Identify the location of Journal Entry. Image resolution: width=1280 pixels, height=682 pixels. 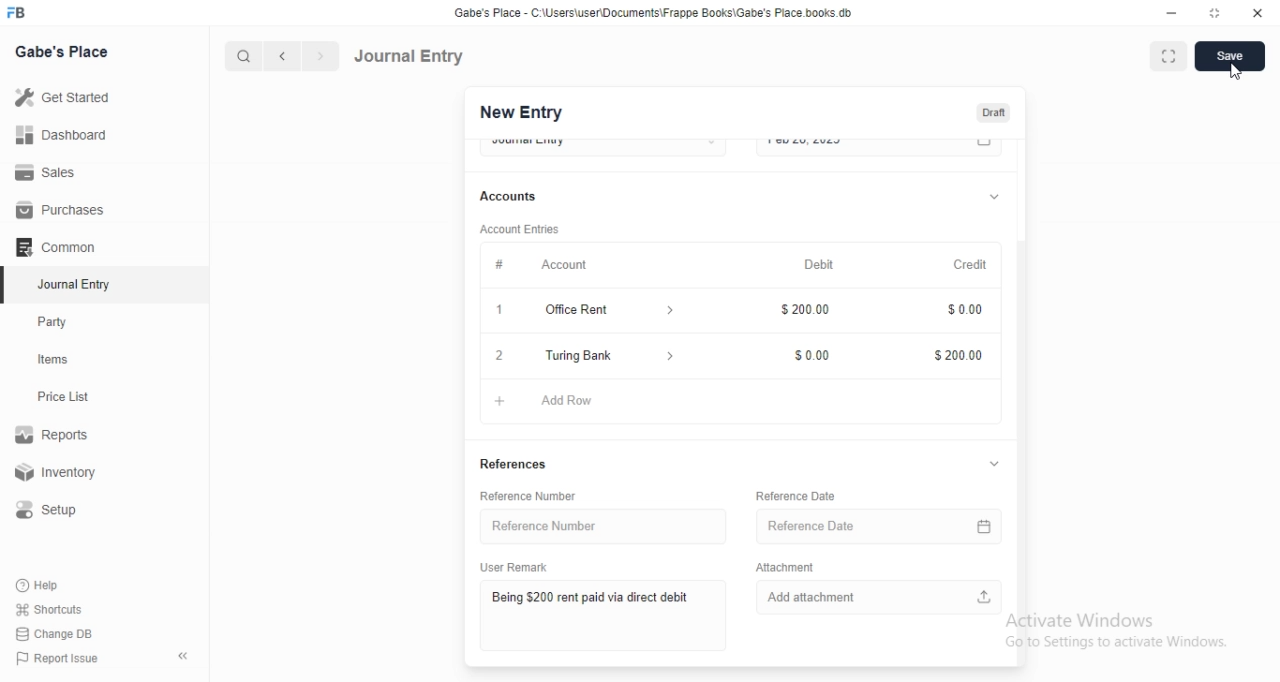
(409, 56).